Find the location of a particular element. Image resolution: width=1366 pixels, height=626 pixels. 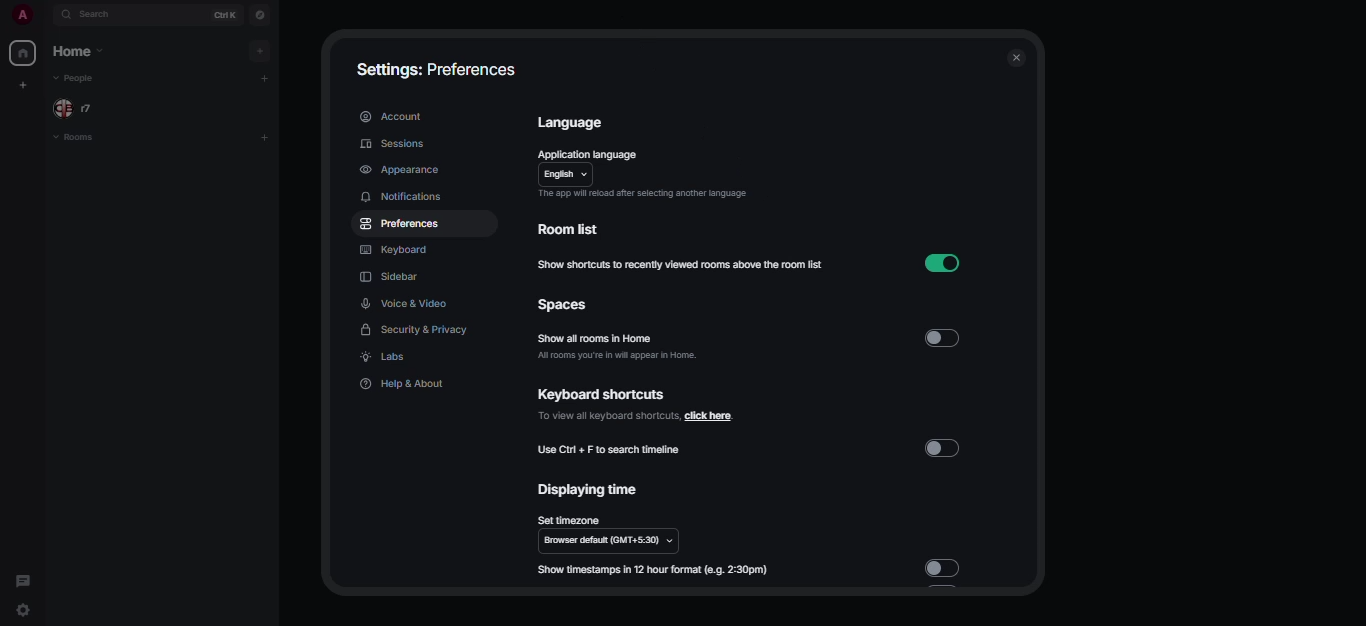

sessions is located at coordinates (392, 143).